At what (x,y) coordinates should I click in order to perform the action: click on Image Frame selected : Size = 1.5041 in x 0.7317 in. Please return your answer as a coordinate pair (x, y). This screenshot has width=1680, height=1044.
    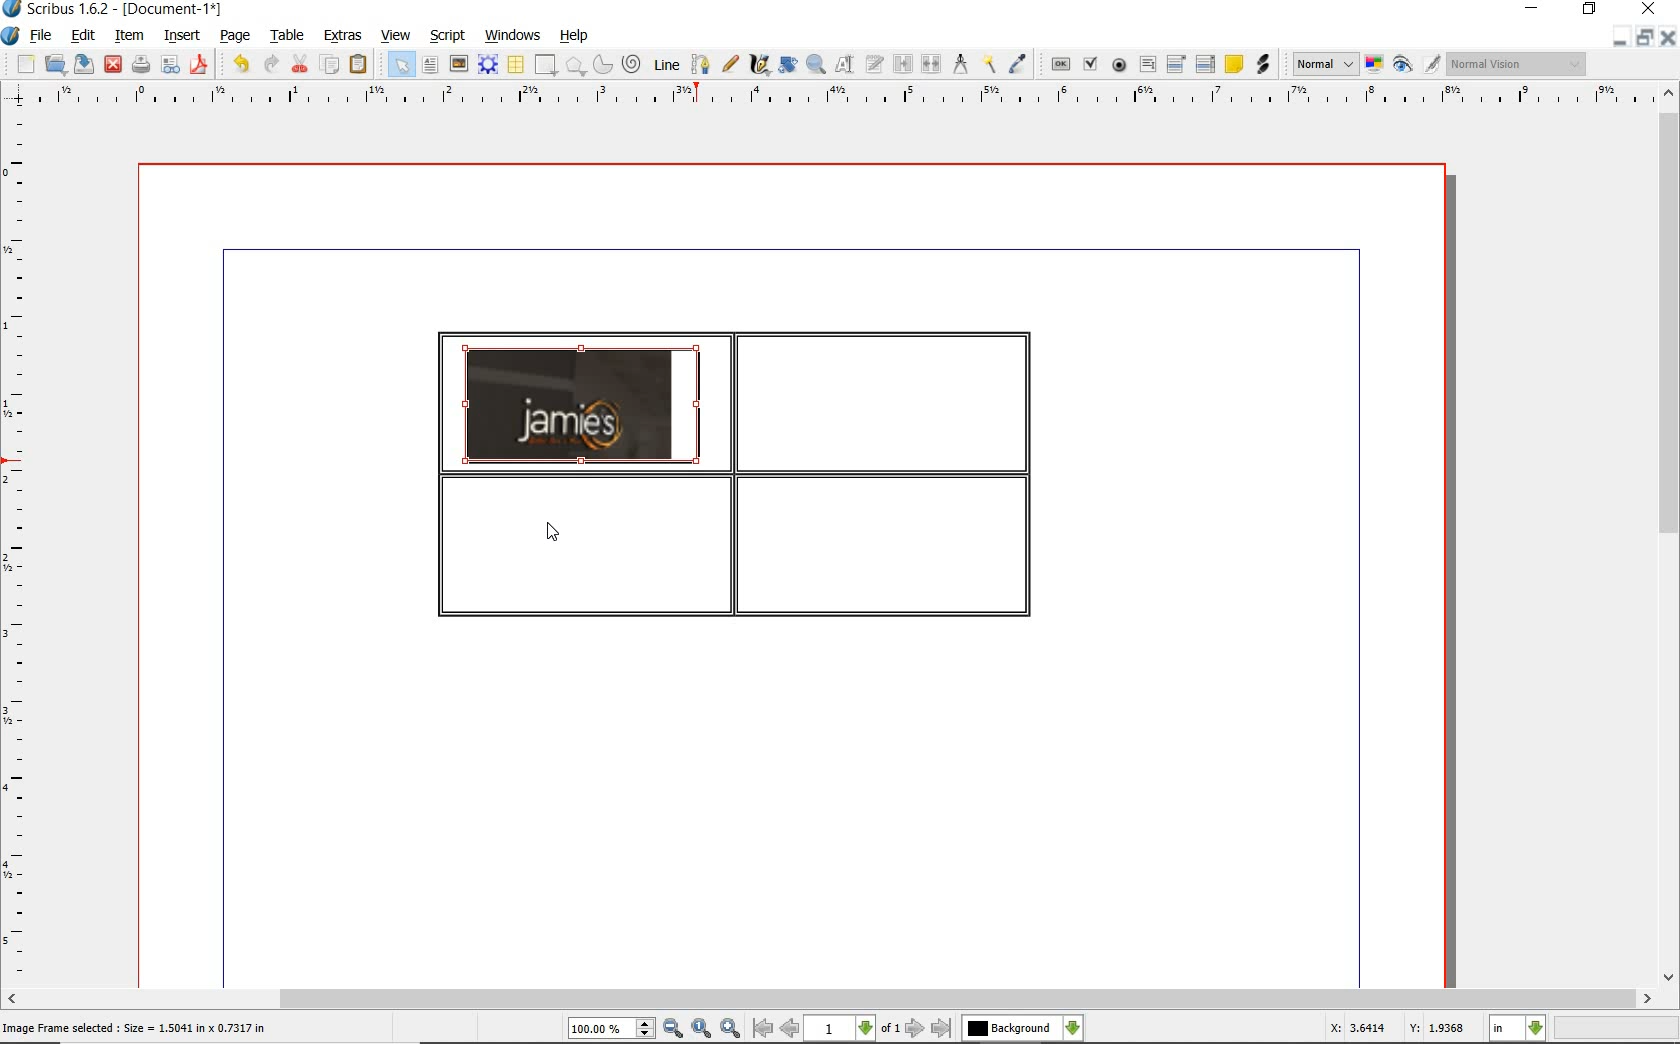
    Looking at the image, I should click on (135, 1026).